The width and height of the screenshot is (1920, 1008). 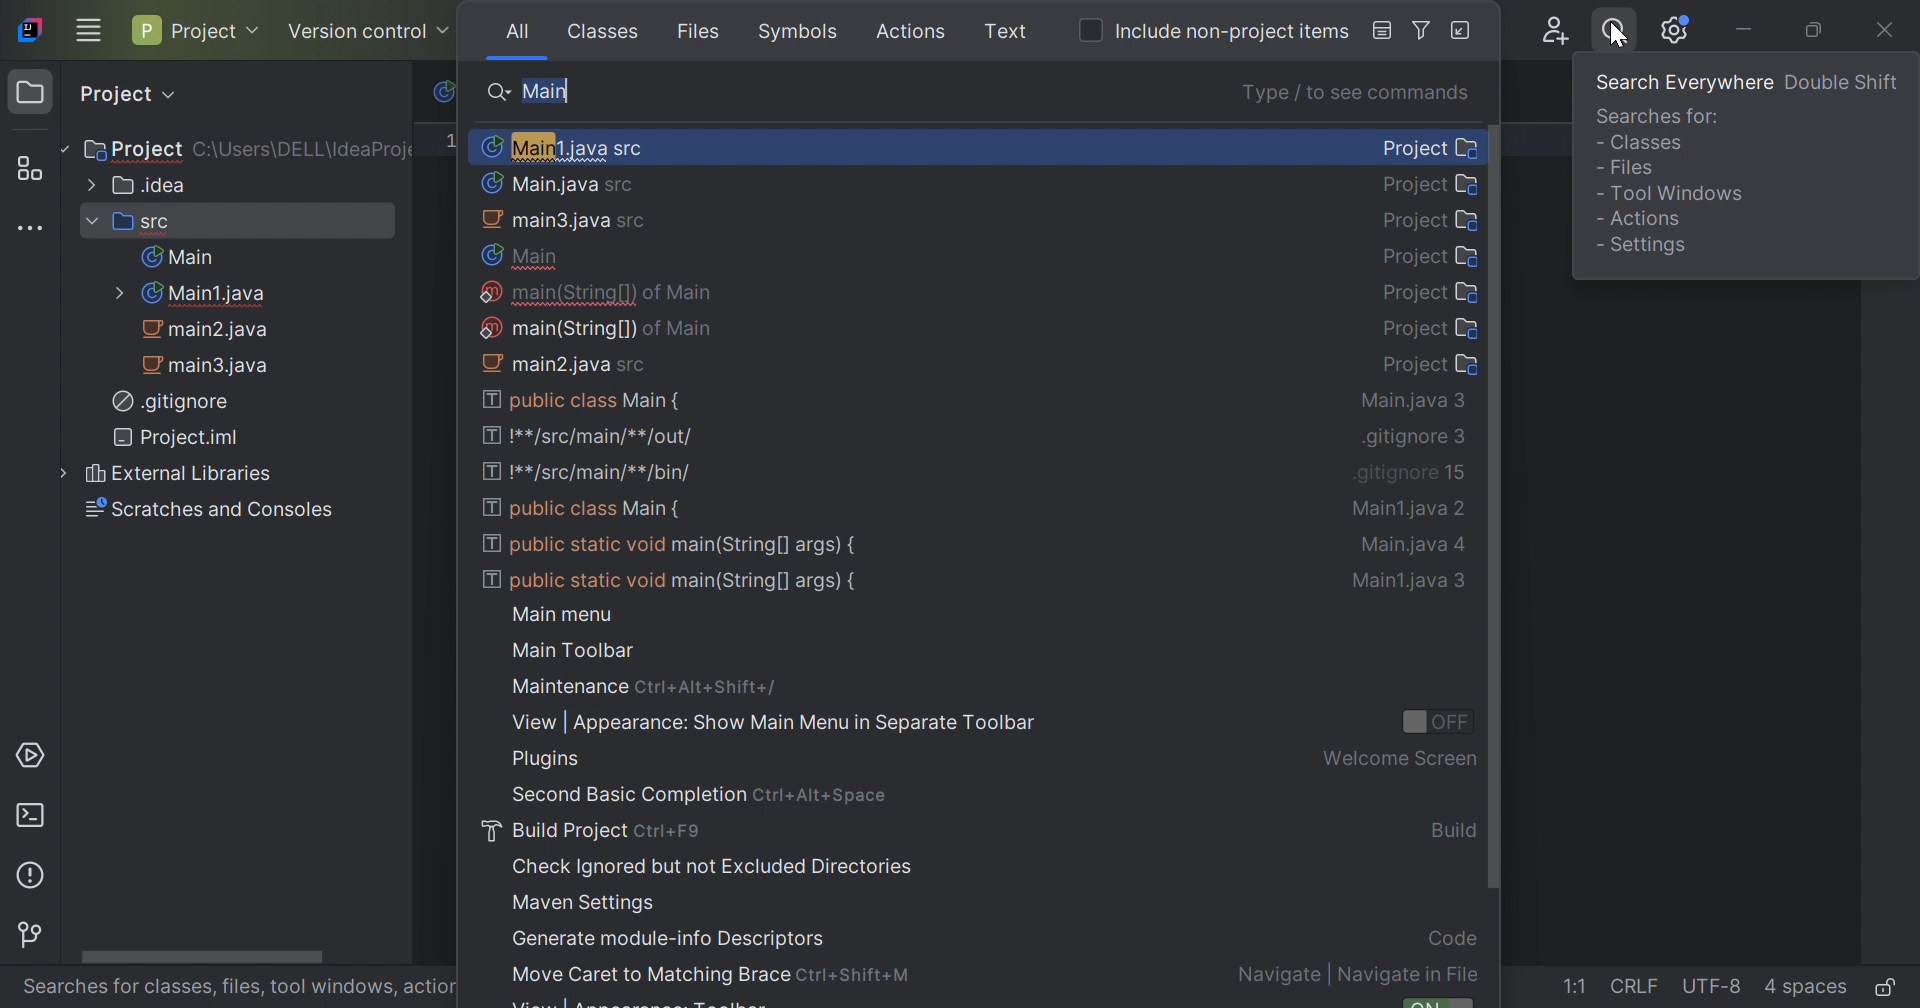 I want to click on Structure, so click(x=27, y=168).